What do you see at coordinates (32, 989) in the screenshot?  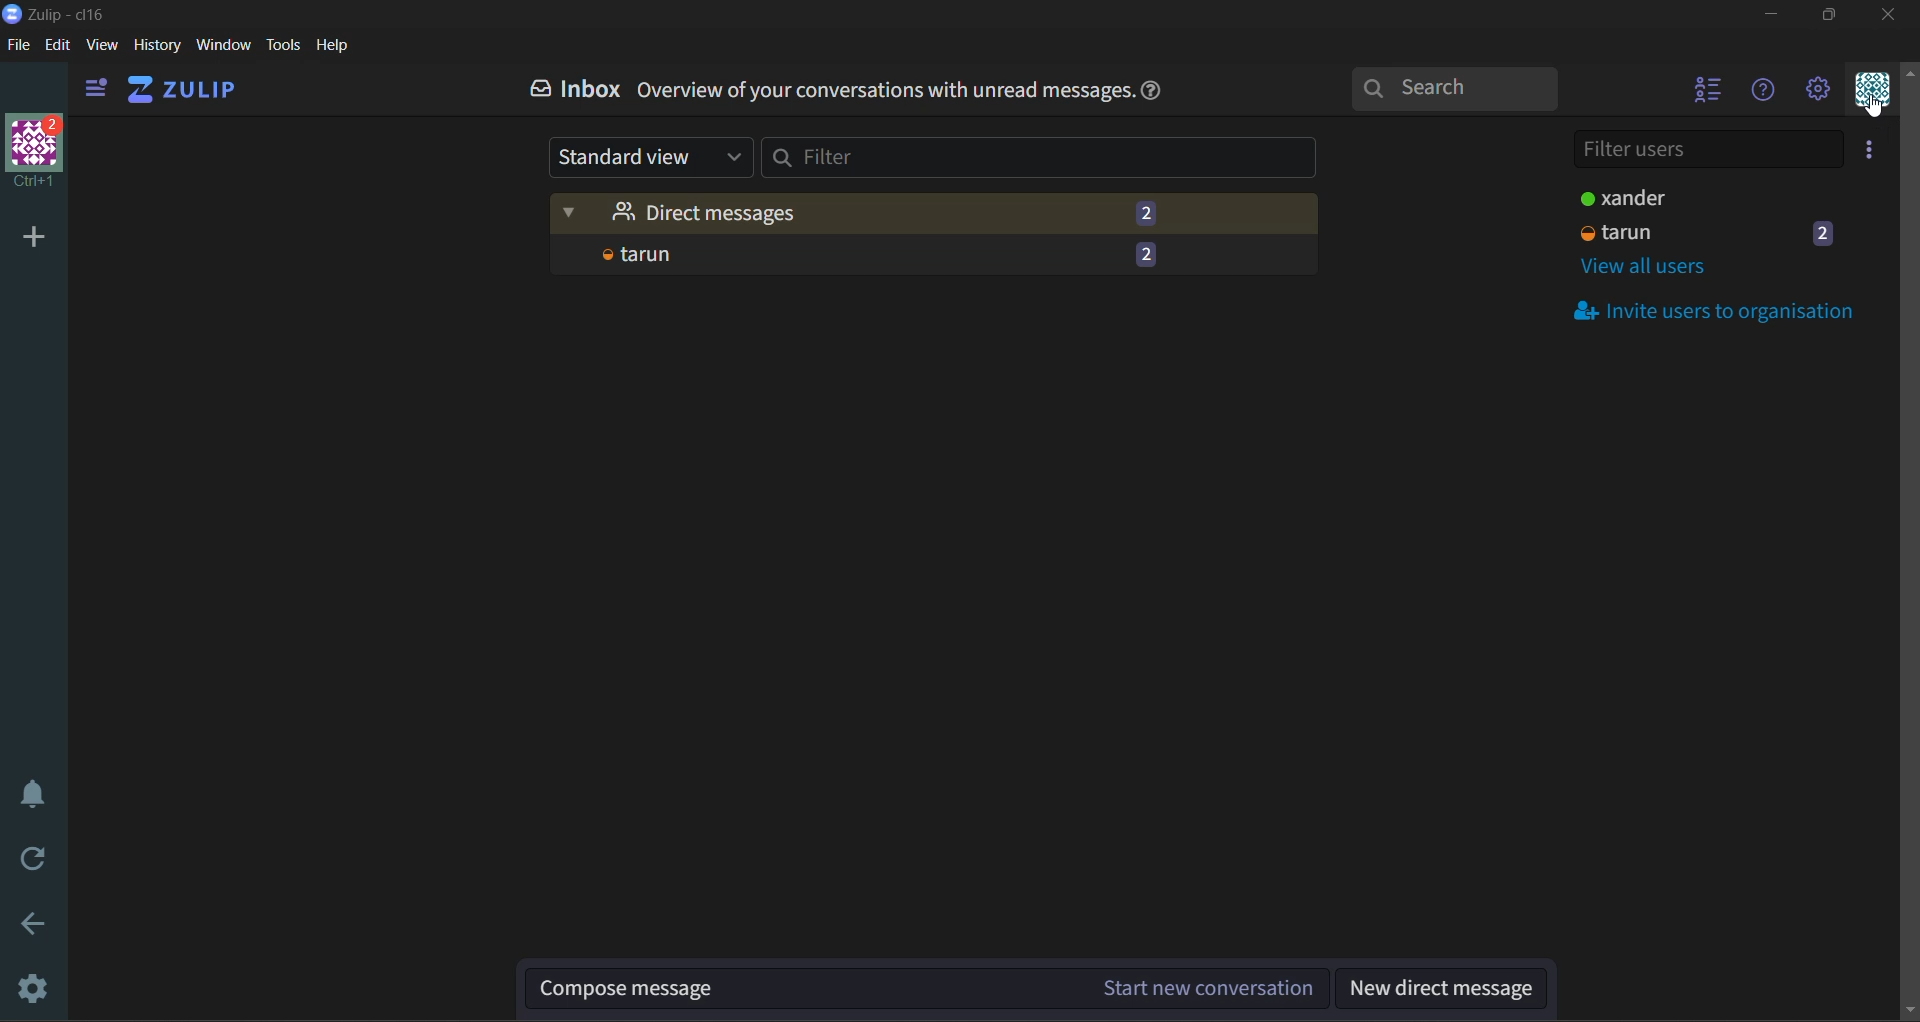 I see `settings` at bounding box center [32, 989].